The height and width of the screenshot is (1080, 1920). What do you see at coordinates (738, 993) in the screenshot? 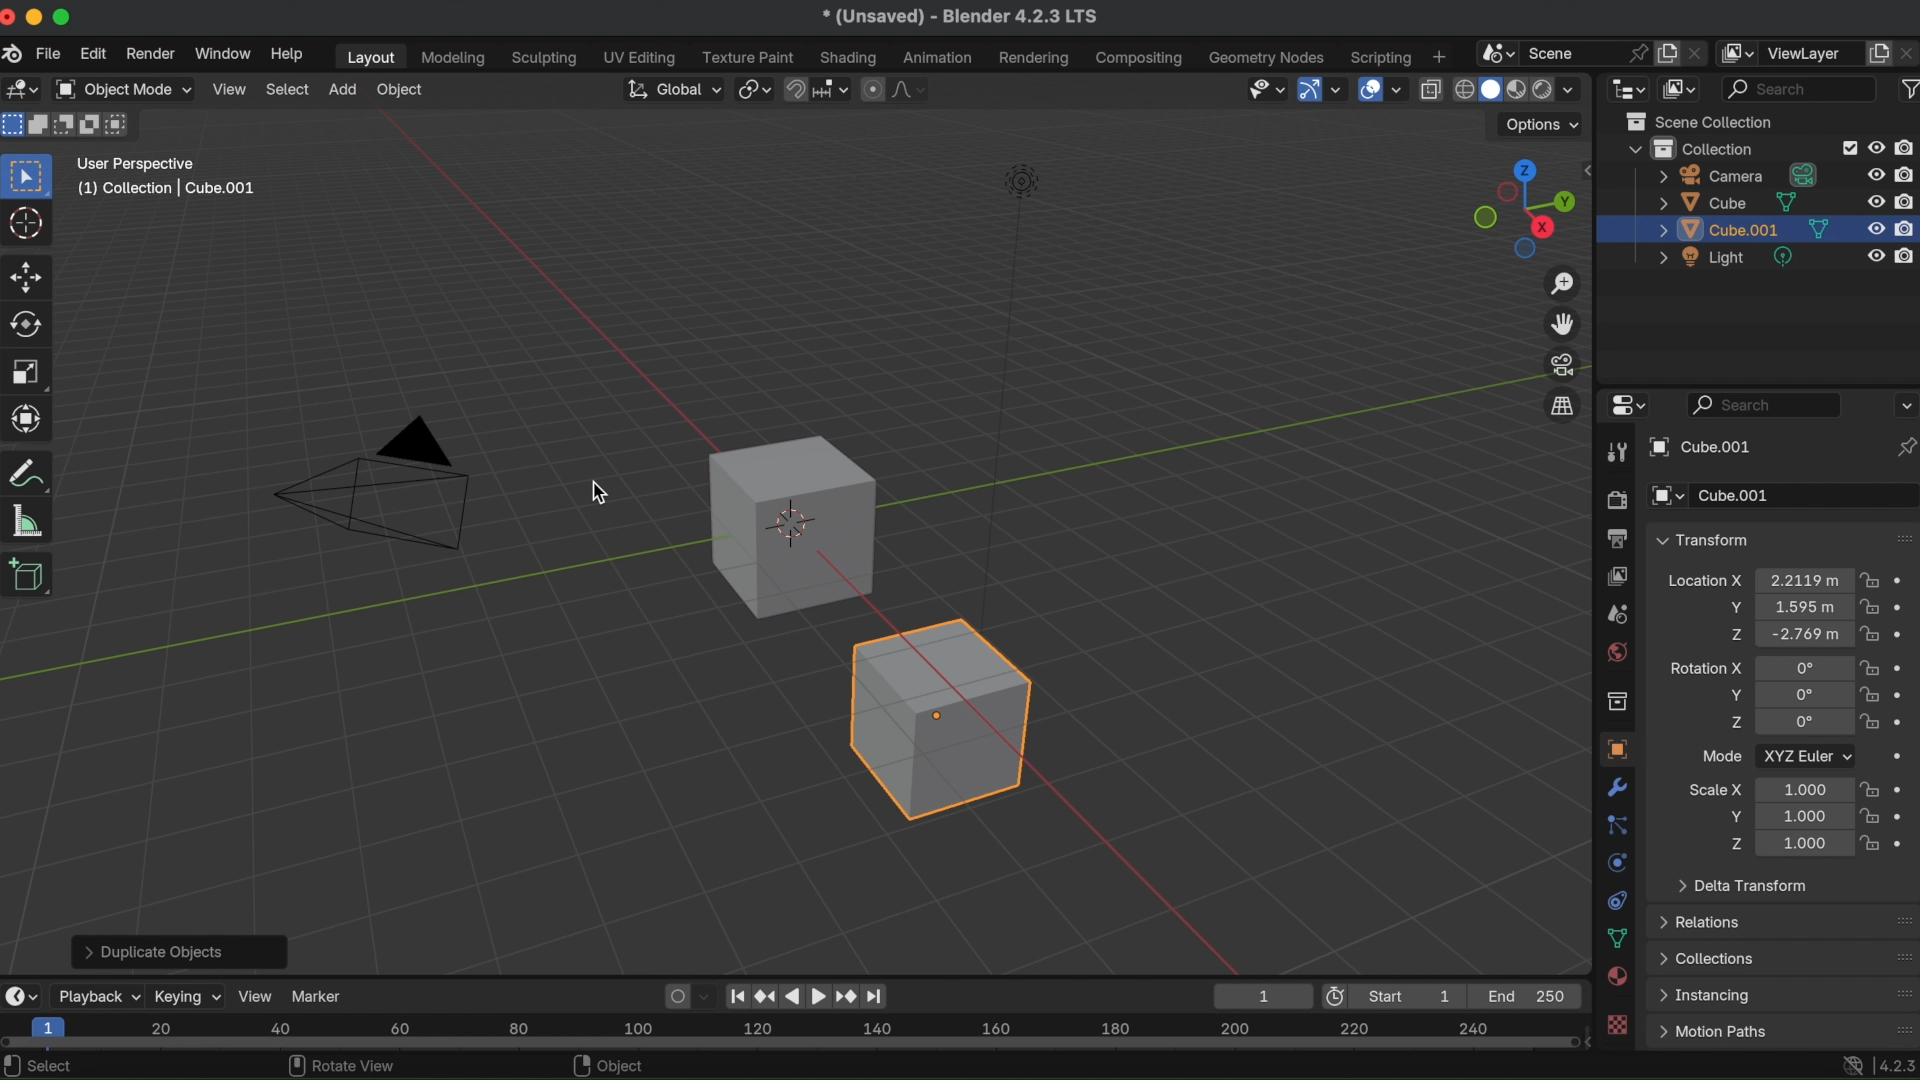
I see `jumpo to endpoint` at bounding box center [738, 993].